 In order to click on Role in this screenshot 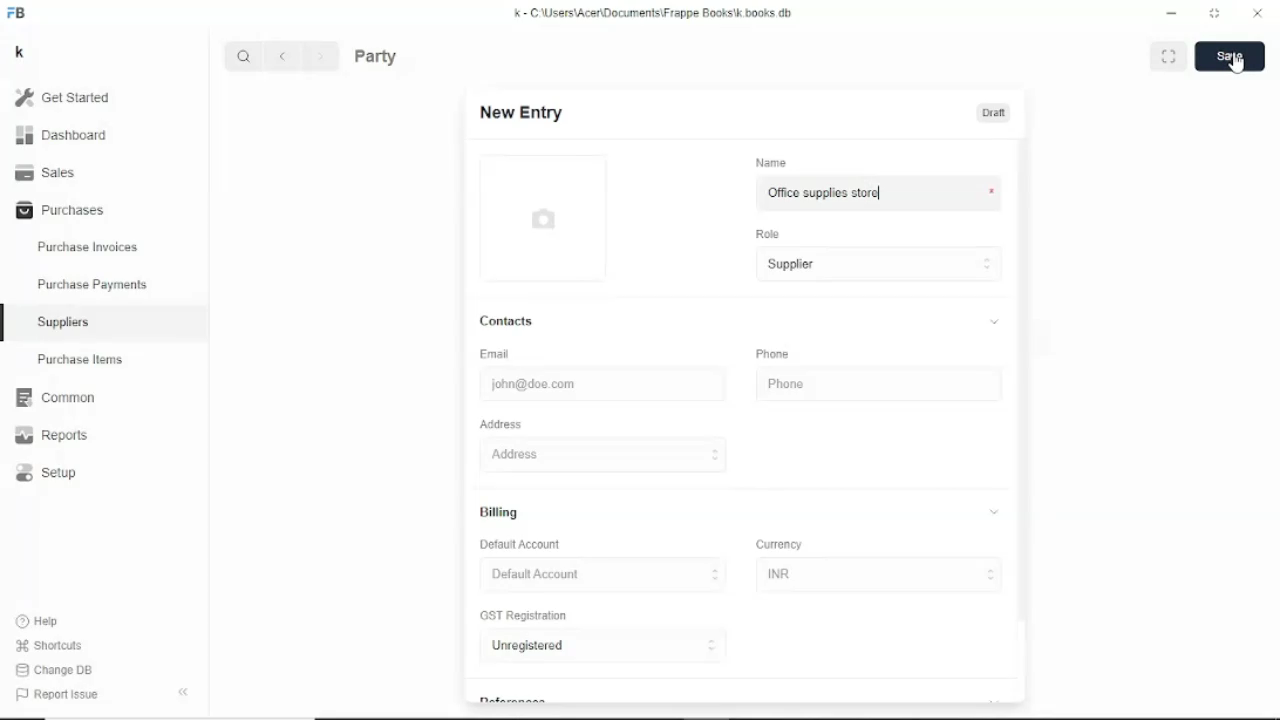, I will do `click(768, 233)`.